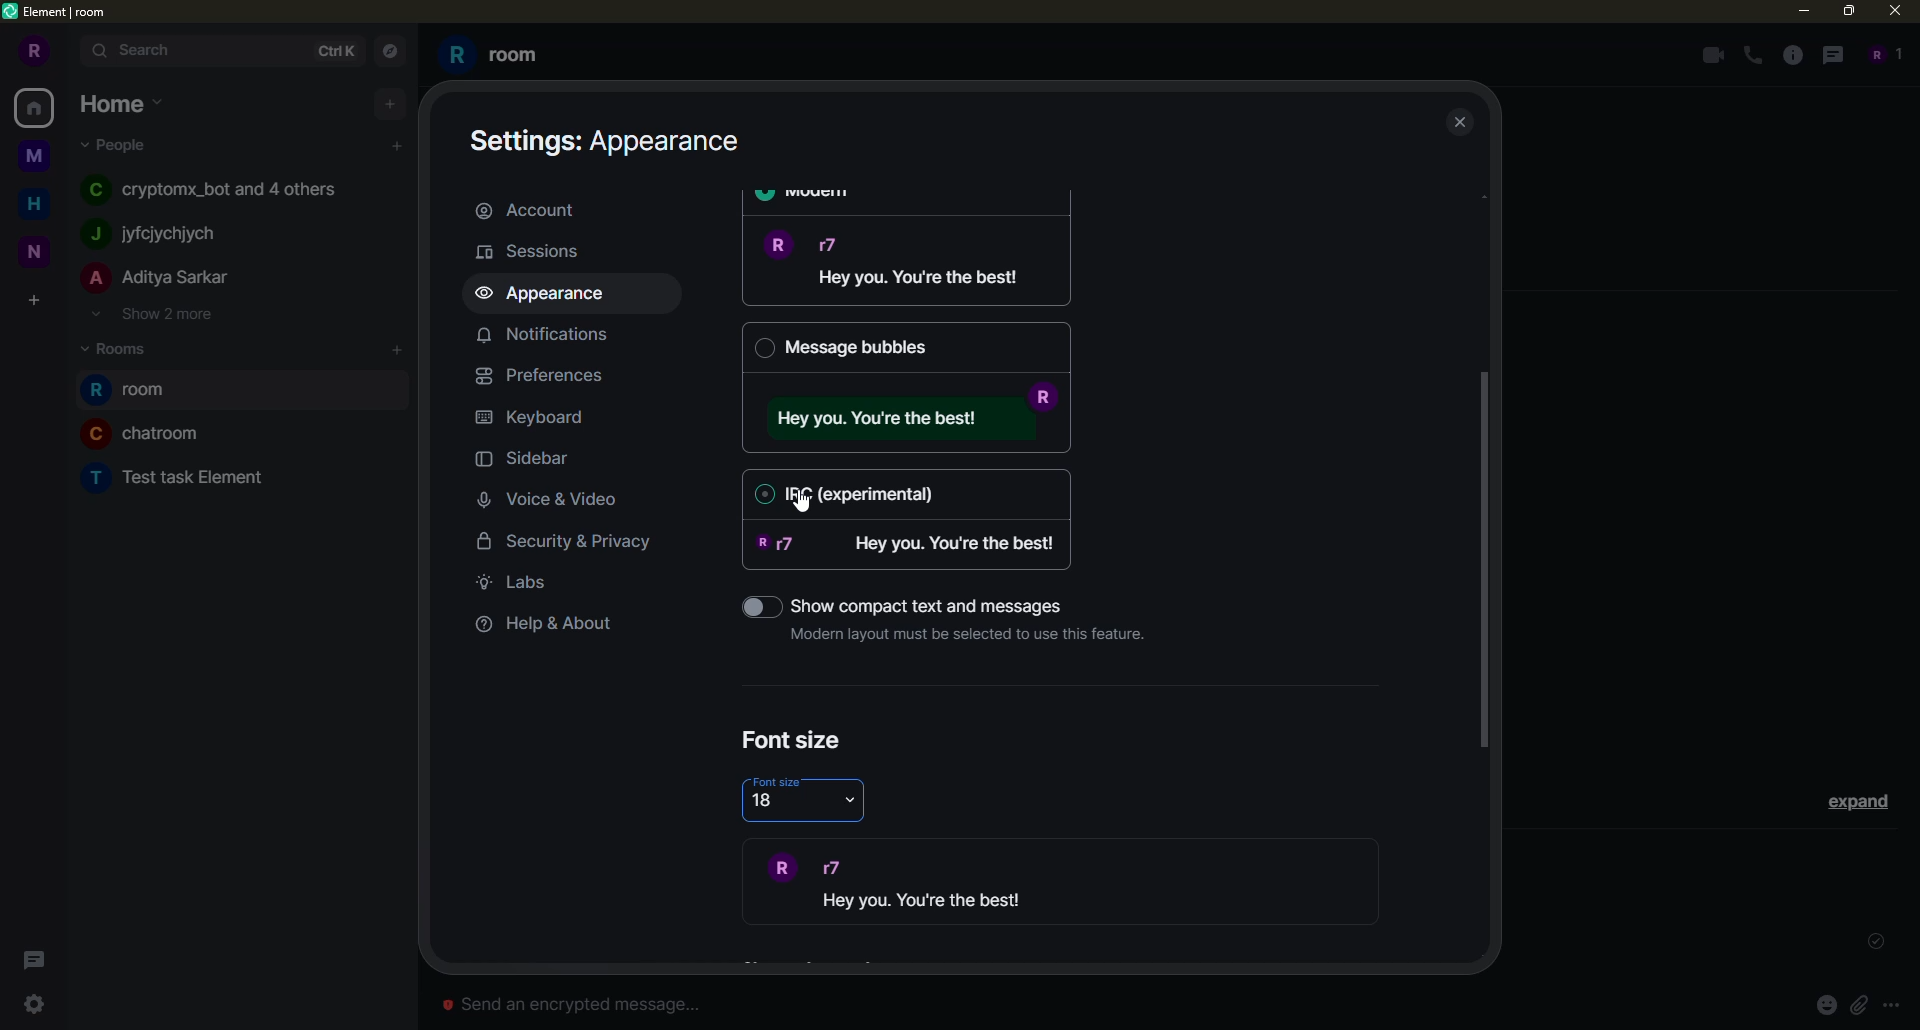 This screenshot has height=1030, width=1920. Describe the element at coordinates (1756, 56) in the screenshot. I see `voice call` at that location.